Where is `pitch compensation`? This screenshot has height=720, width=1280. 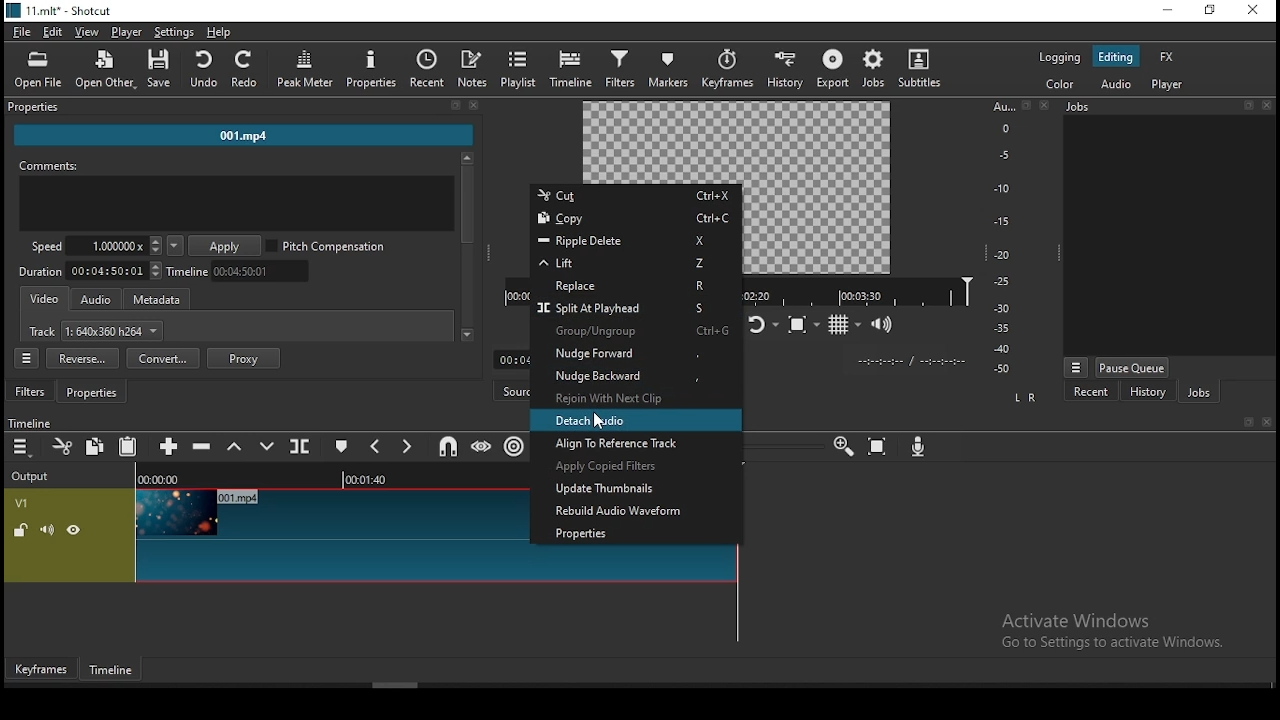
pitch compensation is located at coordinates (326, 244).